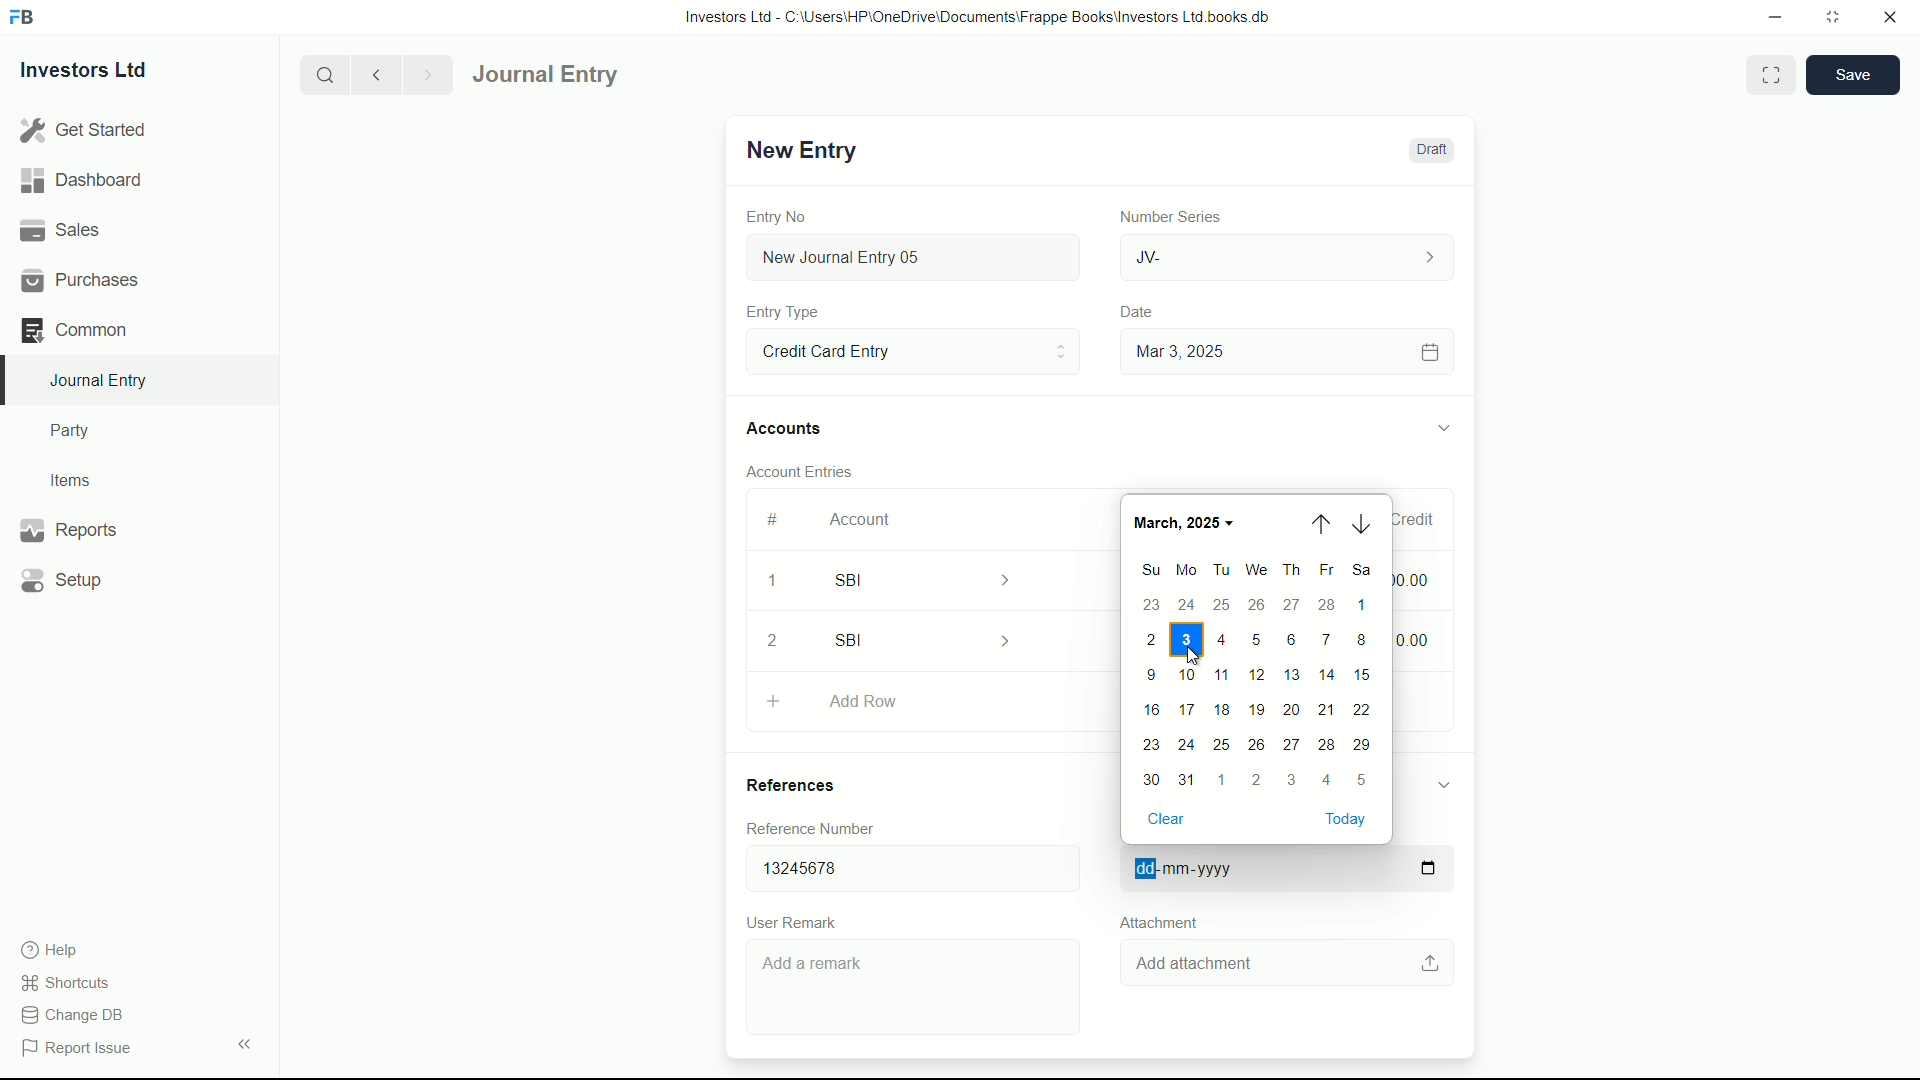  What do you see at coordinates (911, 350) in the screenshot?
I see `Entry Type` at bounding box center [911, 350].